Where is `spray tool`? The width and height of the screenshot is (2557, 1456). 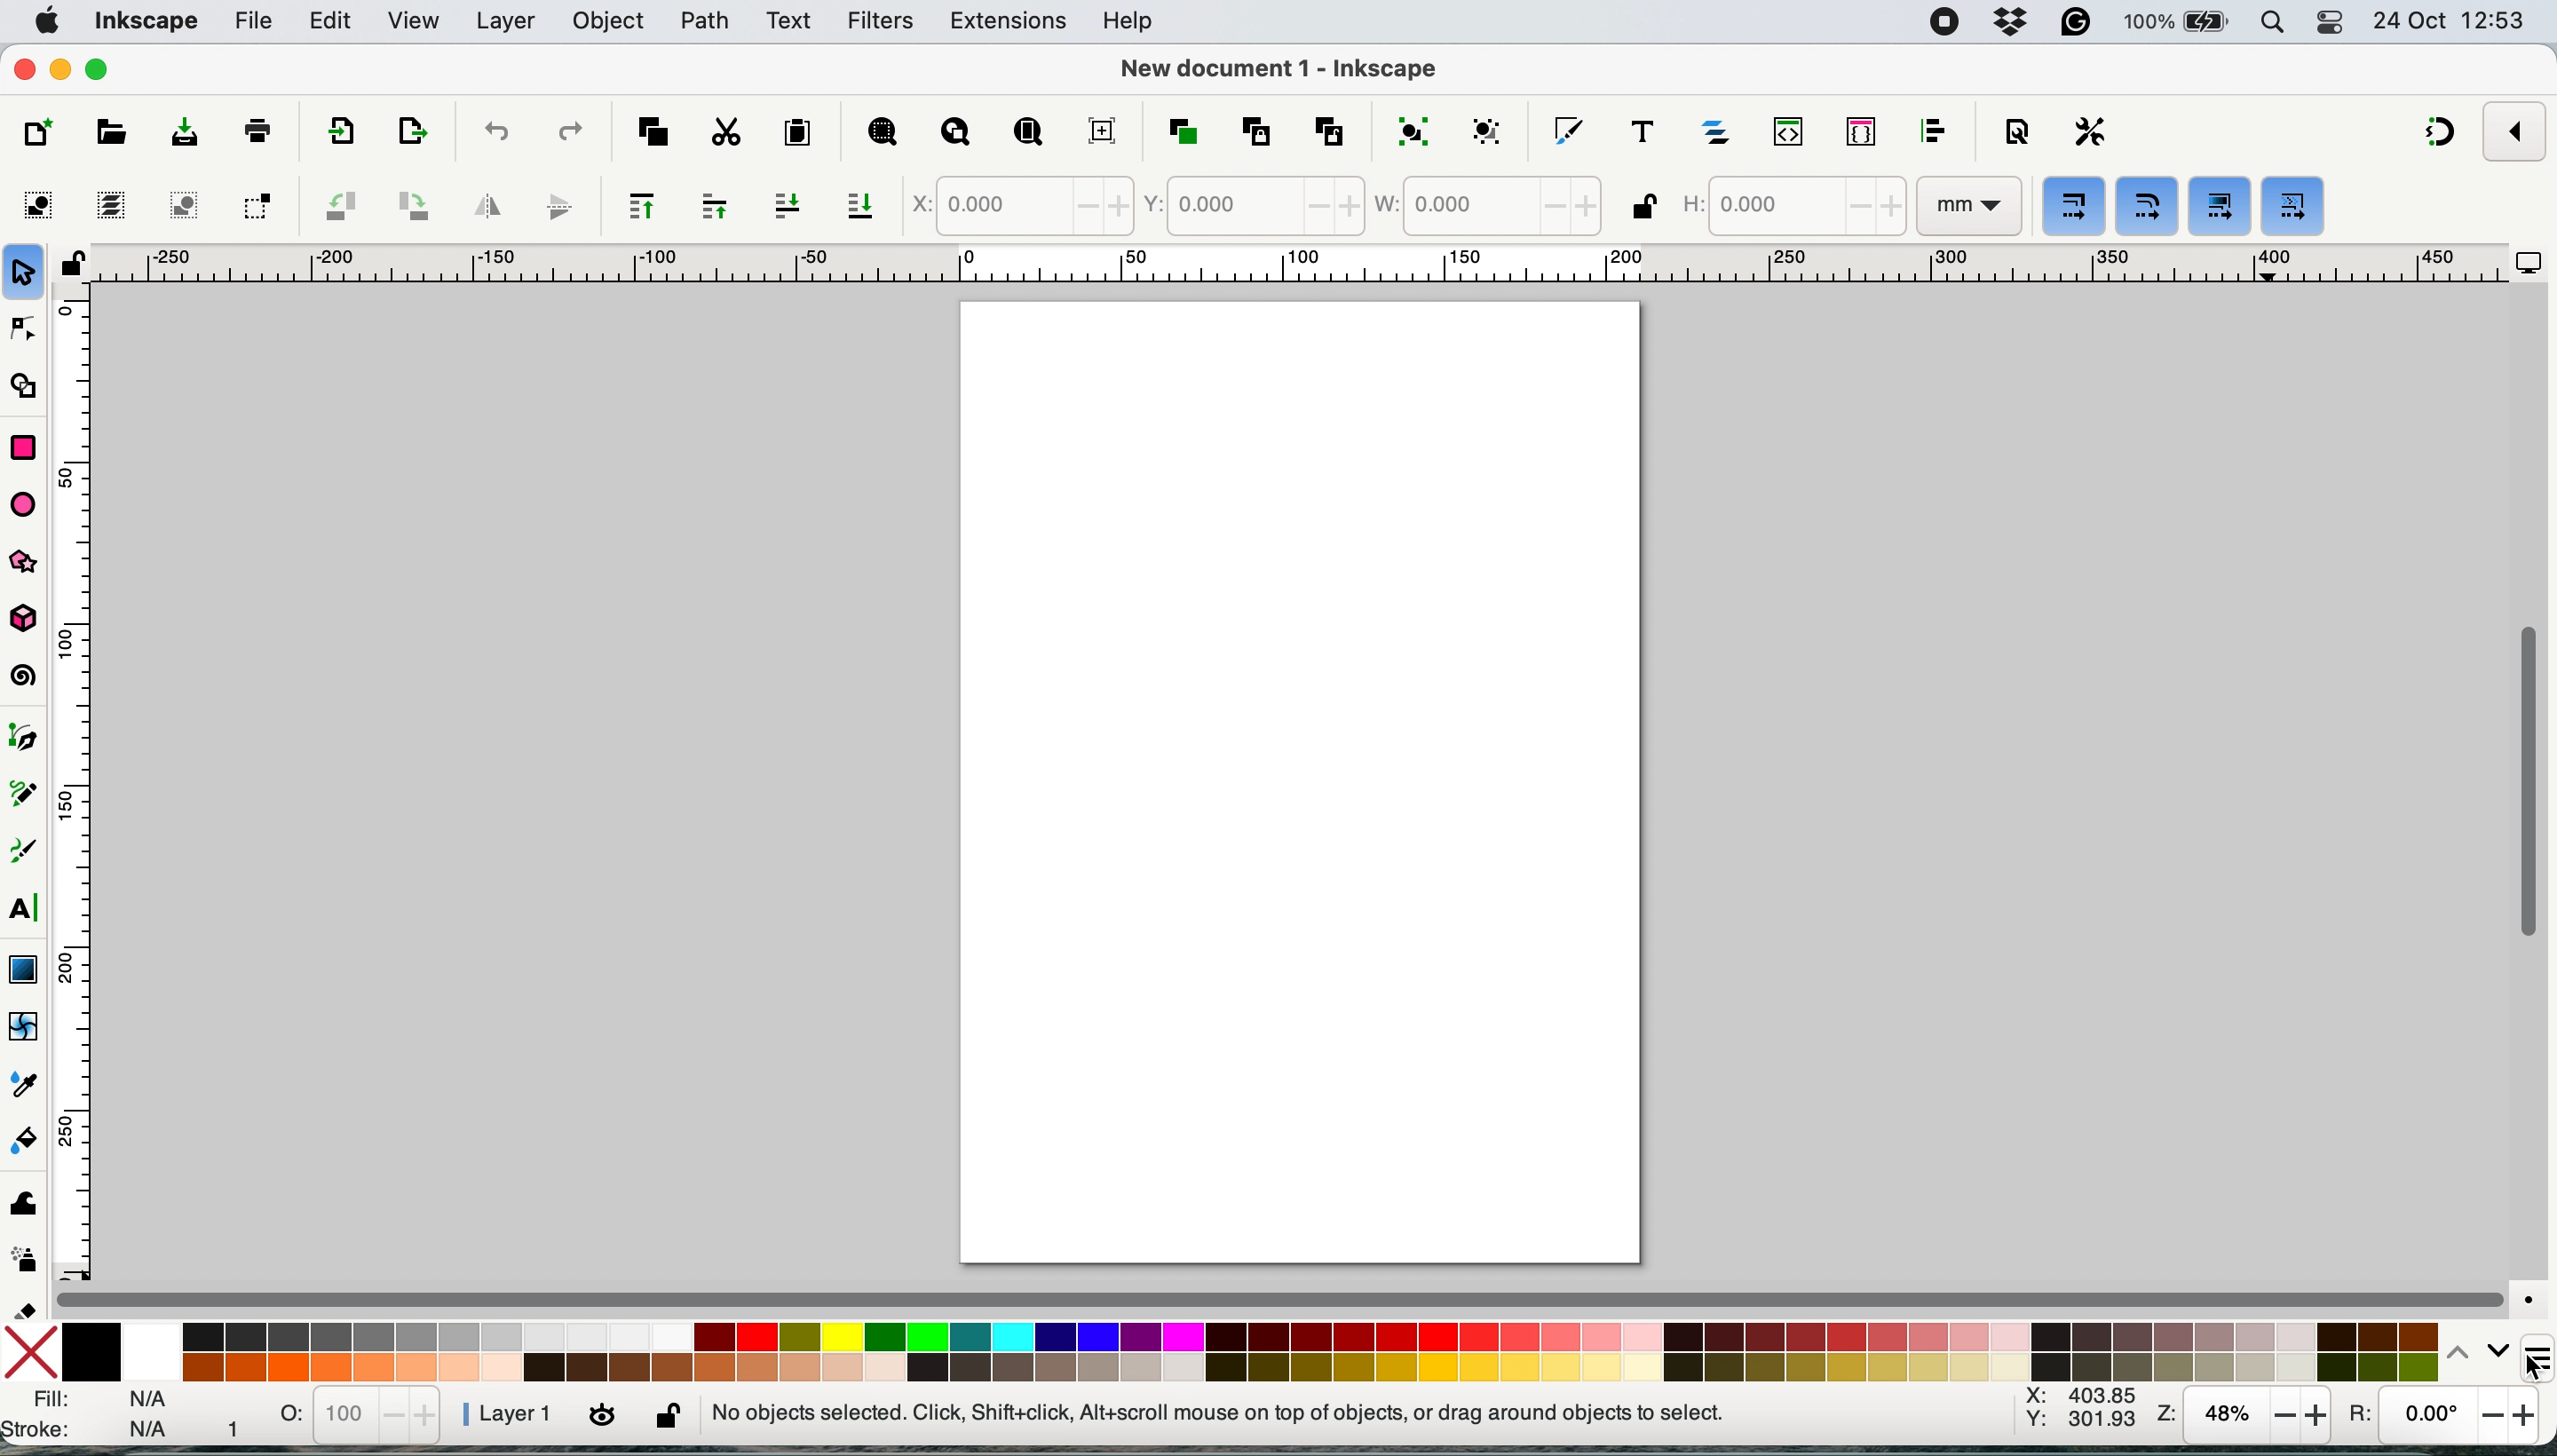 spray tool is located at coordinates (25, 1256).